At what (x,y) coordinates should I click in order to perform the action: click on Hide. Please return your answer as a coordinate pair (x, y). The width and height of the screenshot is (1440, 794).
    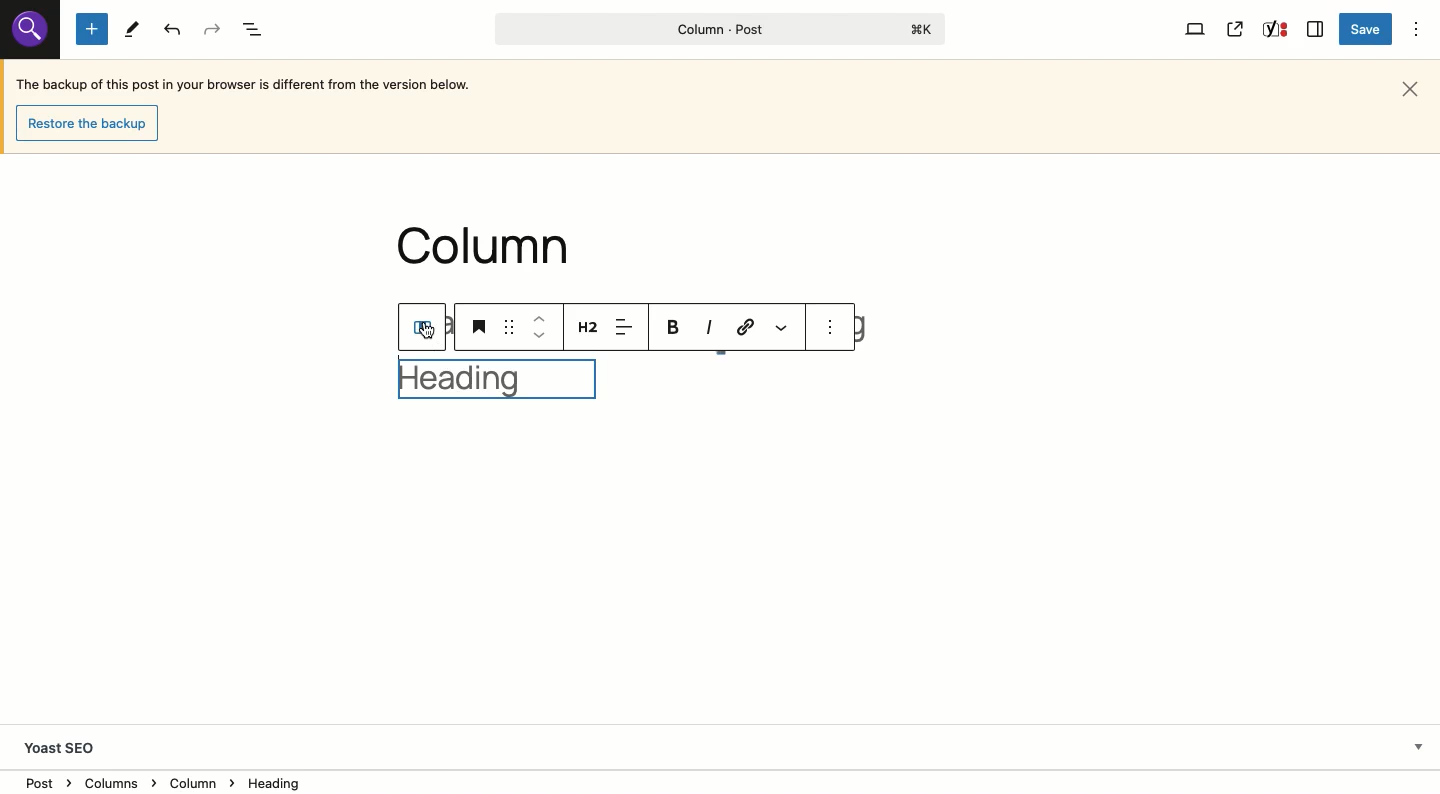
    Looking at the image, I should click on (1418, 745).